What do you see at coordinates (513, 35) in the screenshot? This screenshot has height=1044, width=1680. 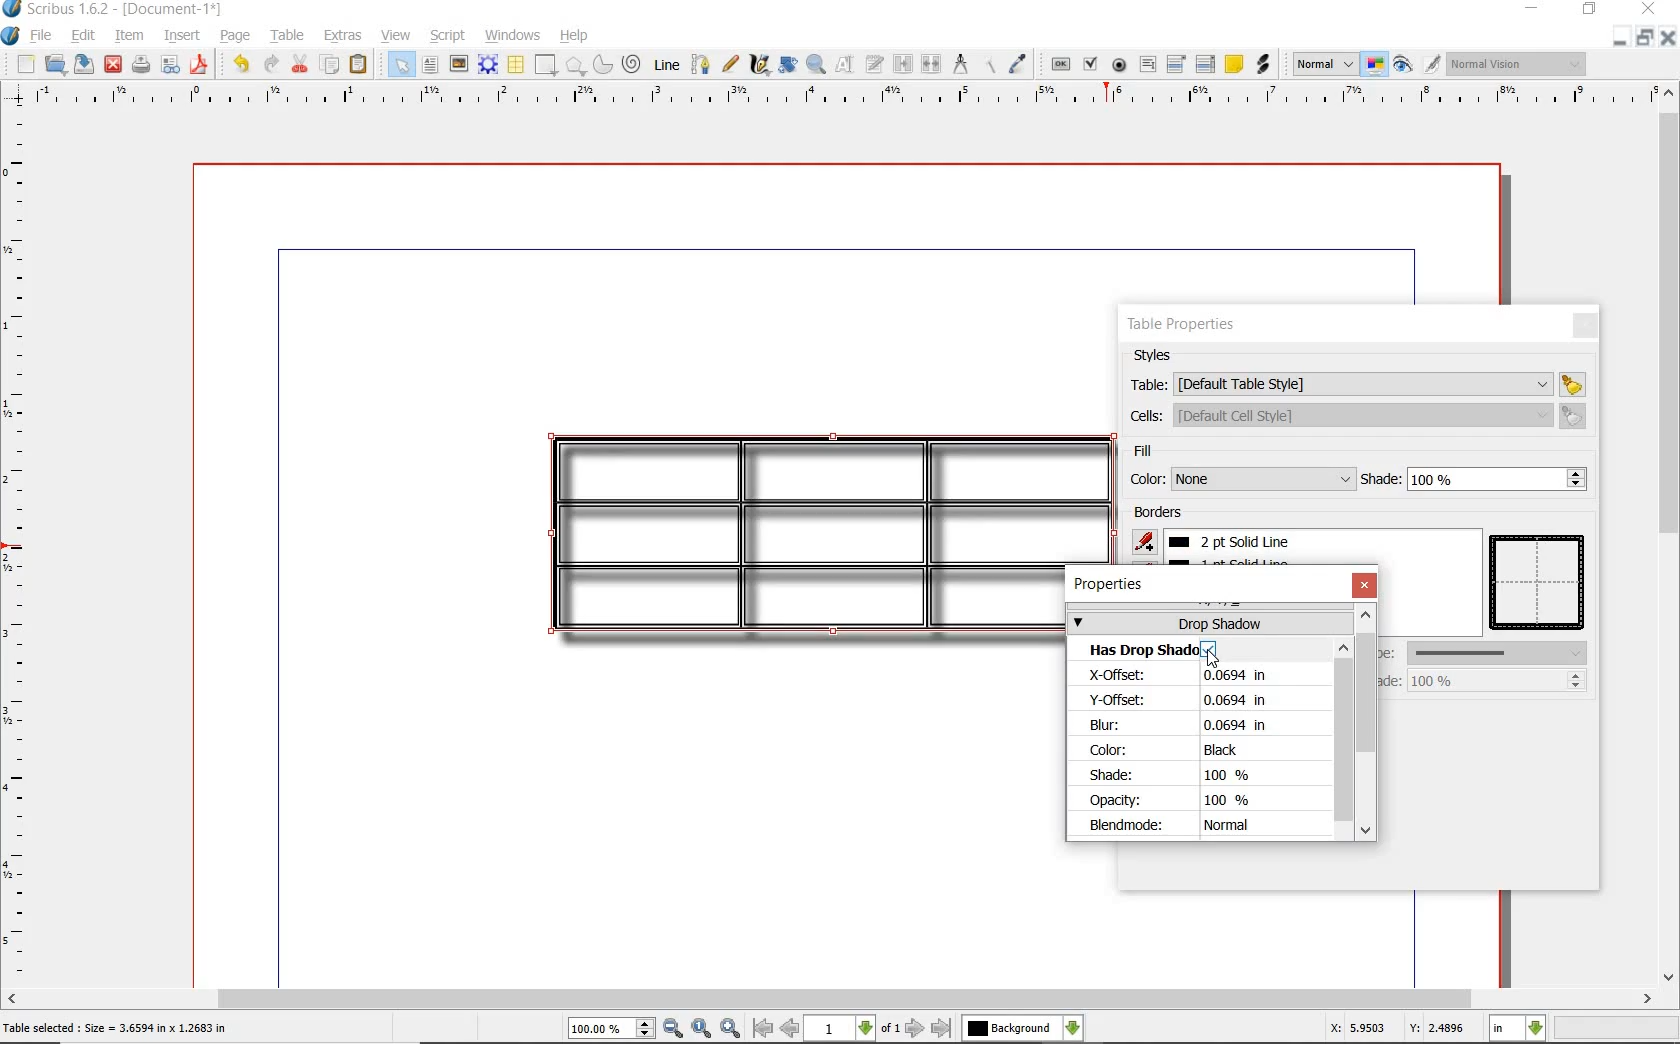 I see `windows` at bounding box center [513, 35].